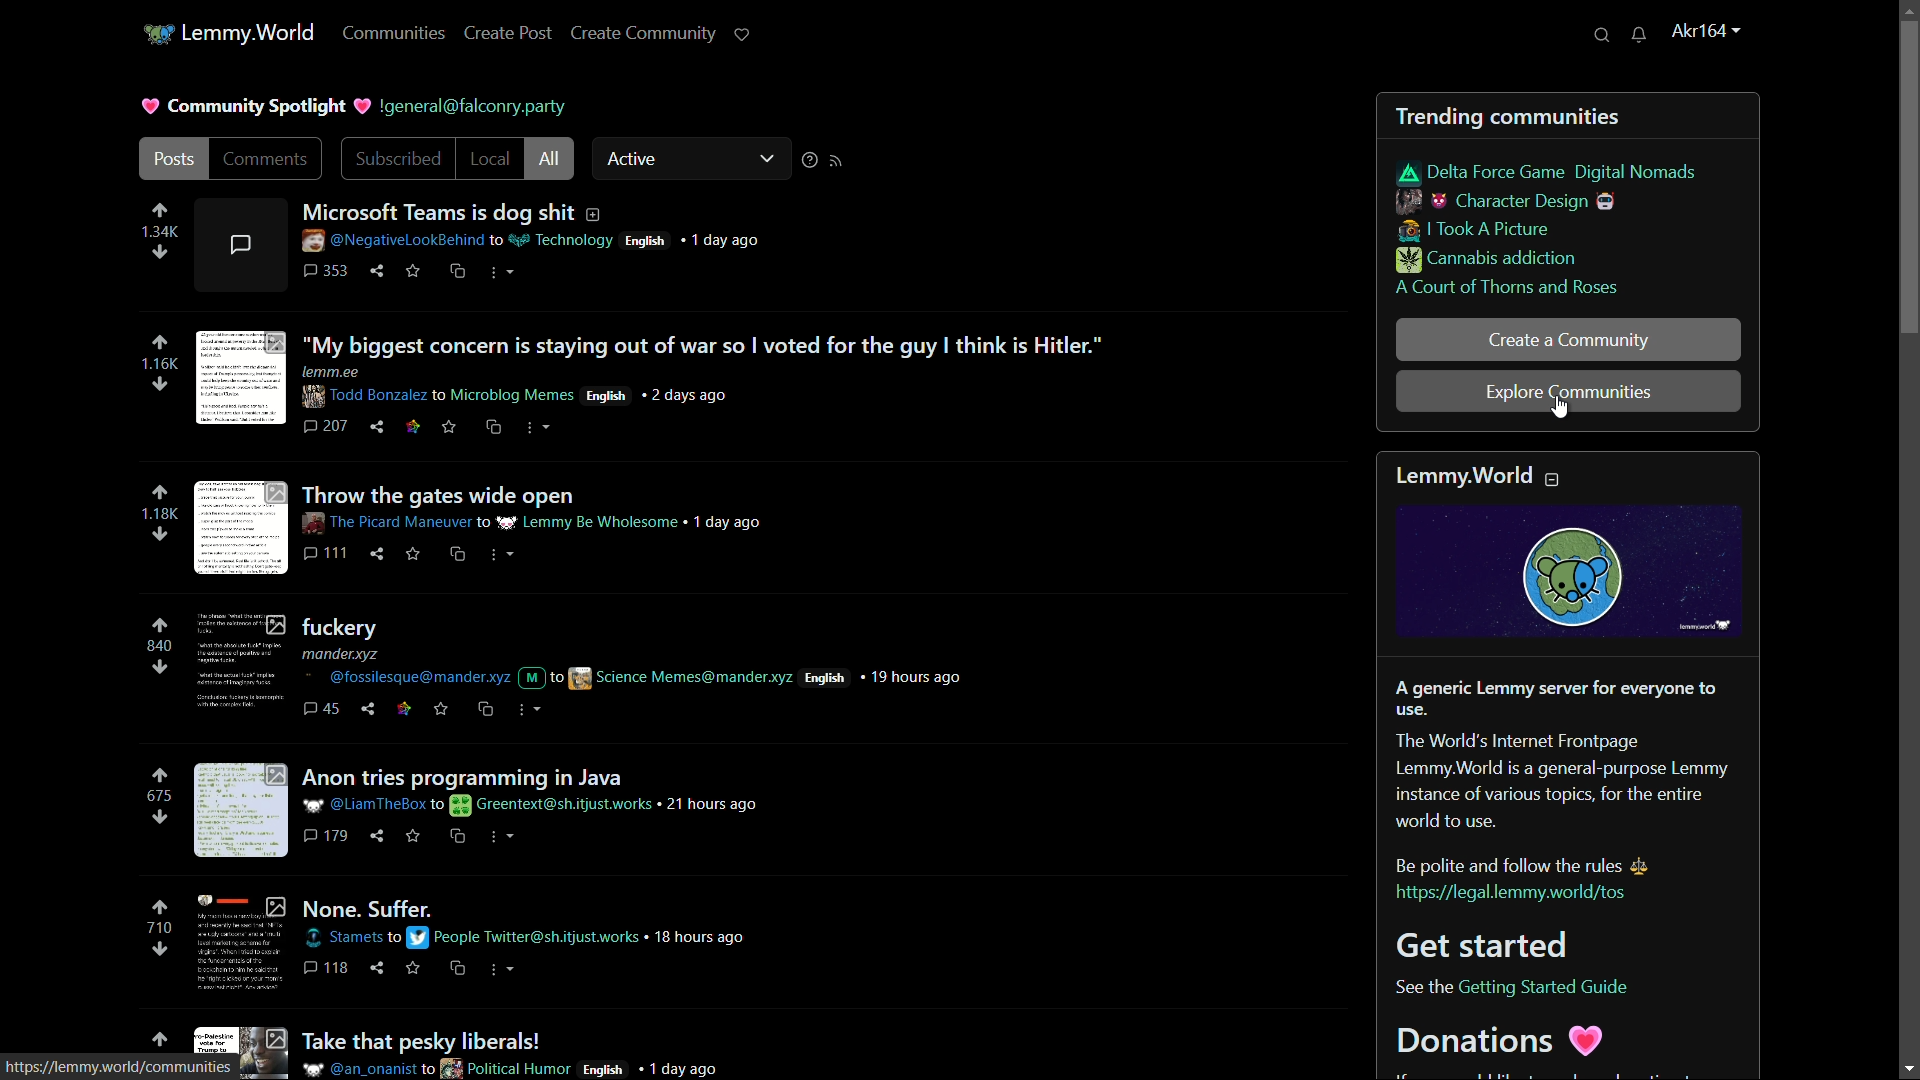  I want to click on community spotlight, so click(243, 109).